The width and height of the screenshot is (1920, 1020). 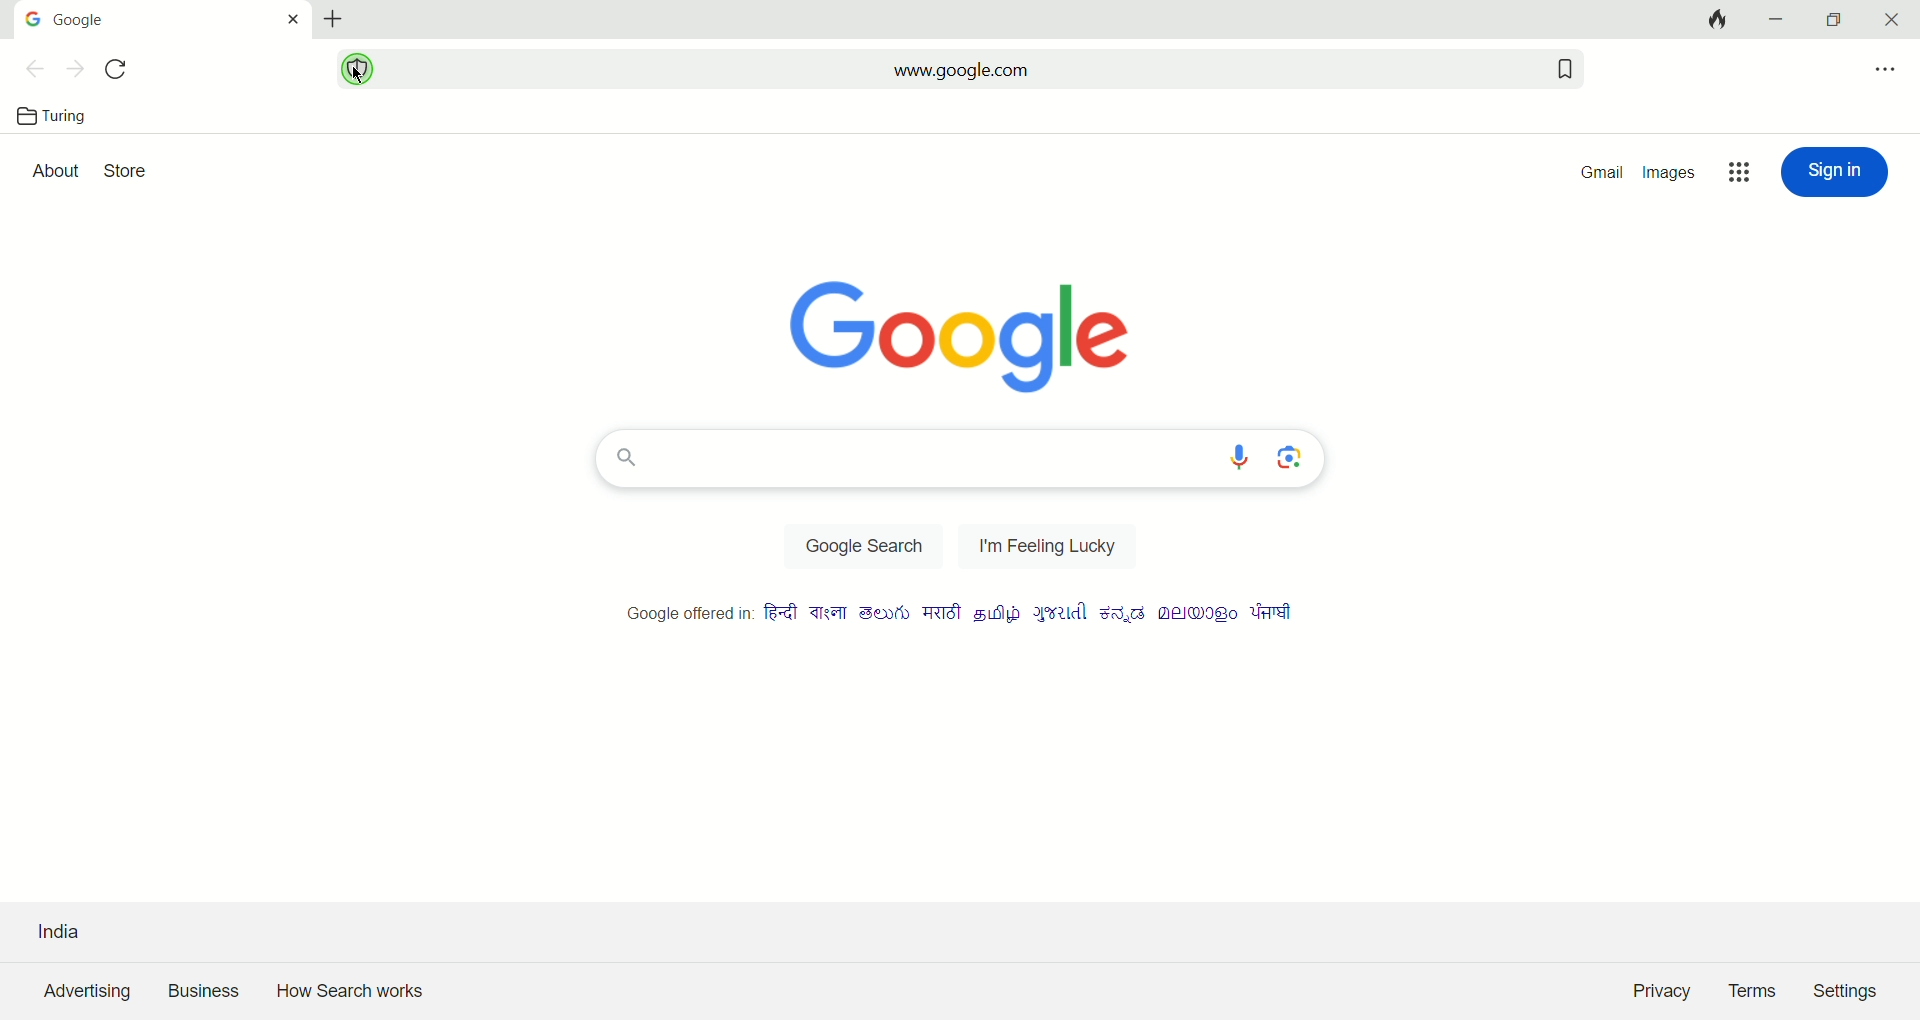 What do you see at coordinates (1736, 172) in the screenshot?
I see `google apps` at bounding box center [1736, 172].